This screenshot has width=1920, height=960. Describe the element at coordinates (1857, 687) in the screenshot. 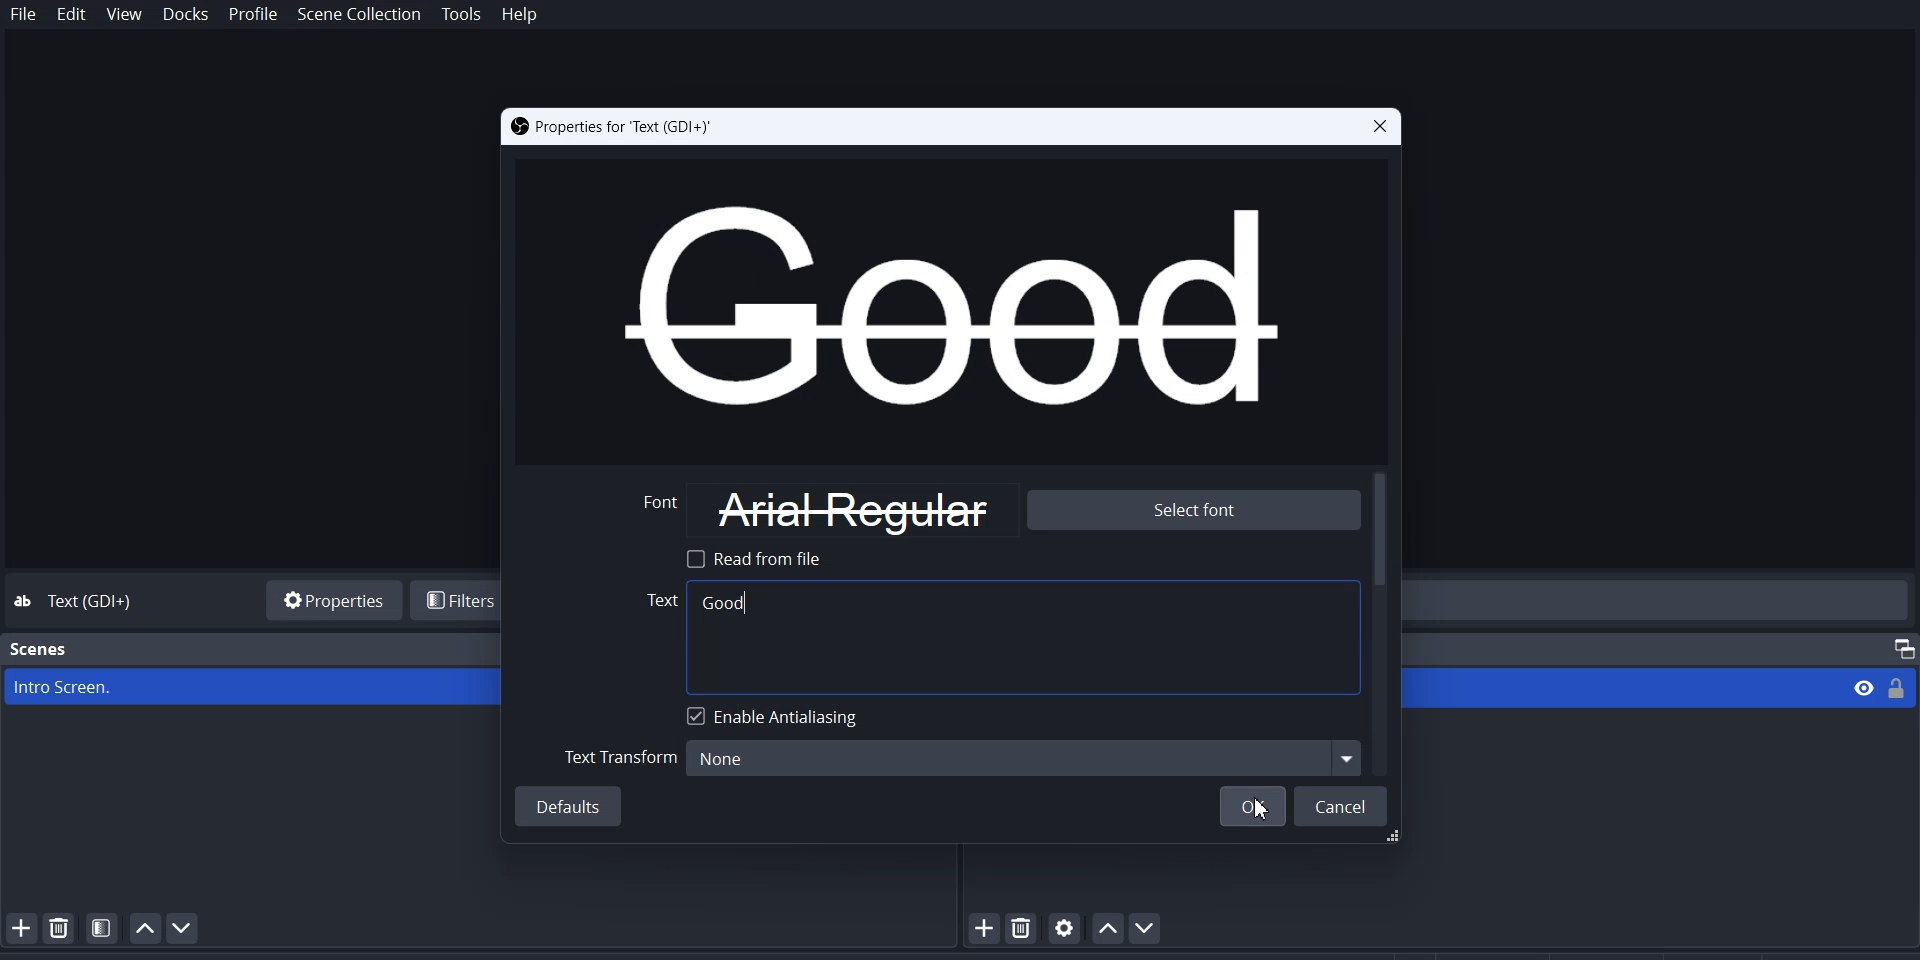

I see `View` at that location.